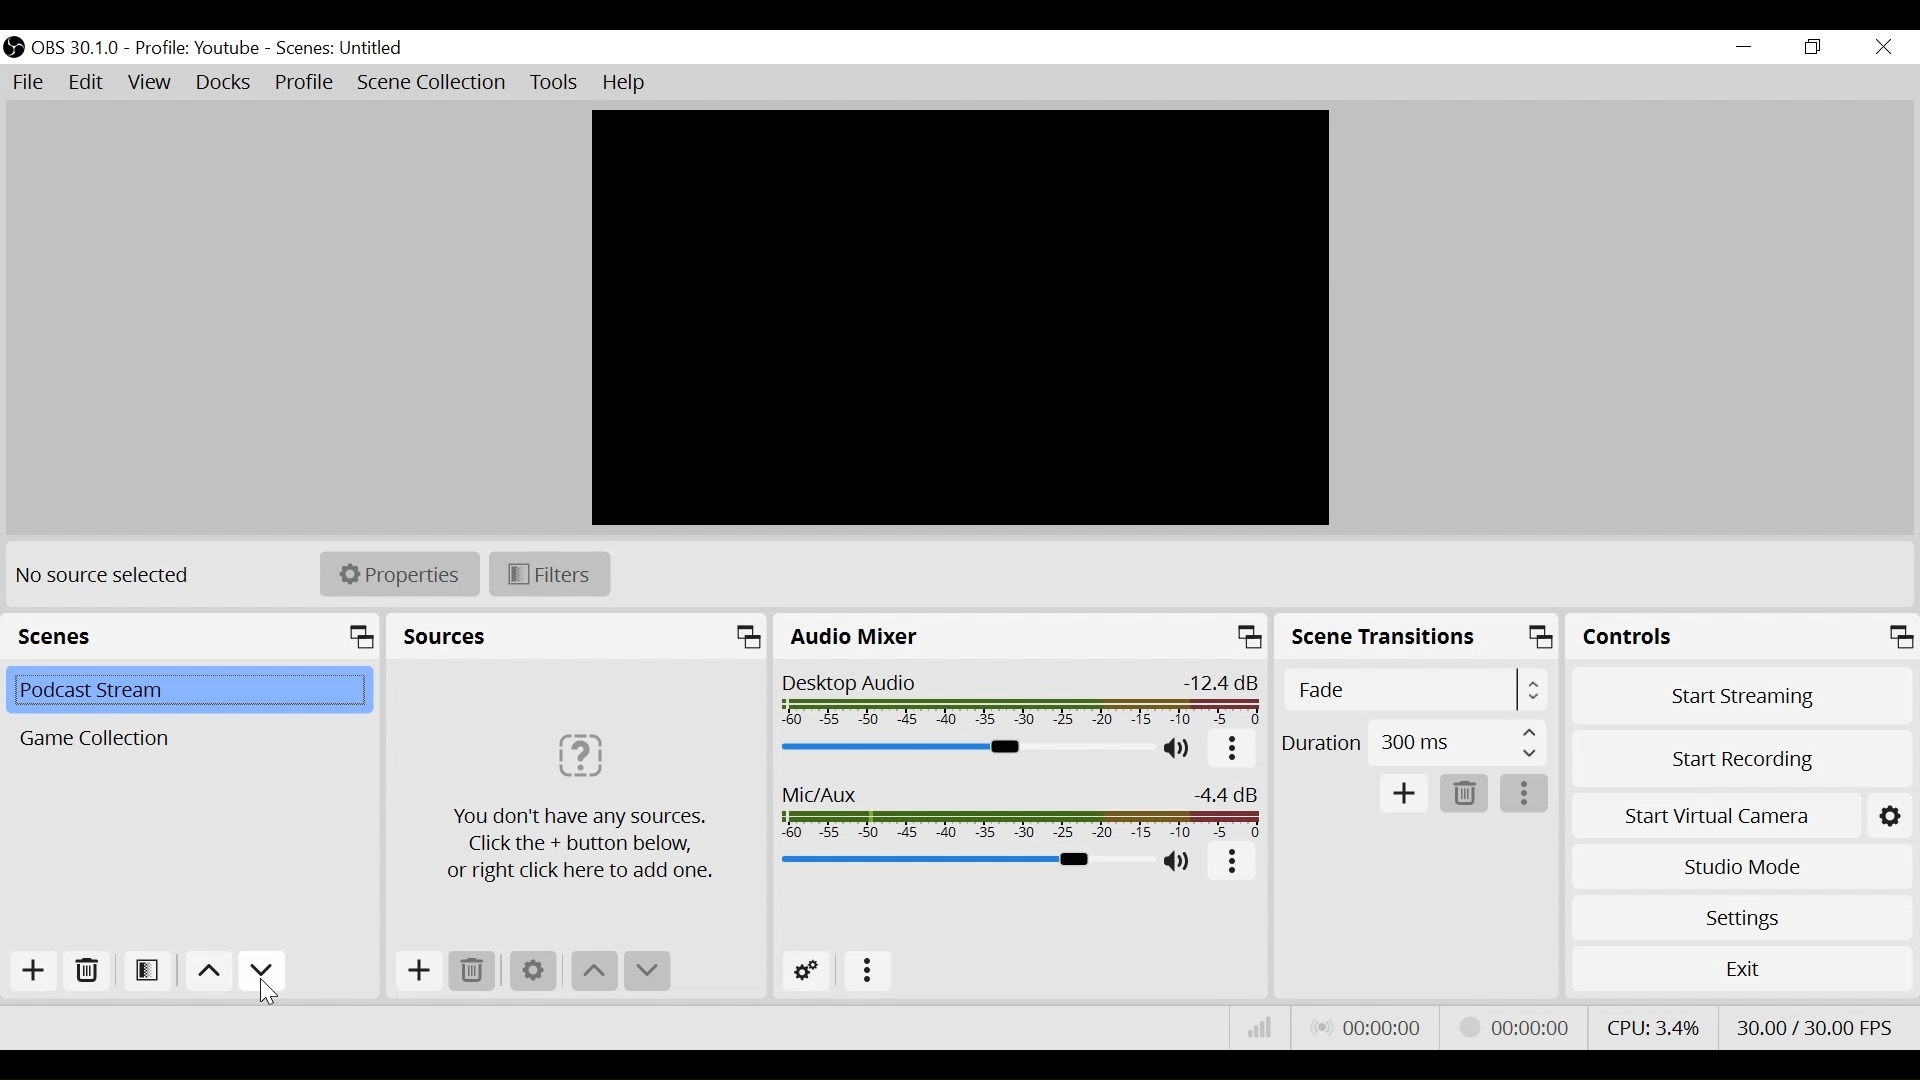  I want to click on Controls, so click(1743, 636).